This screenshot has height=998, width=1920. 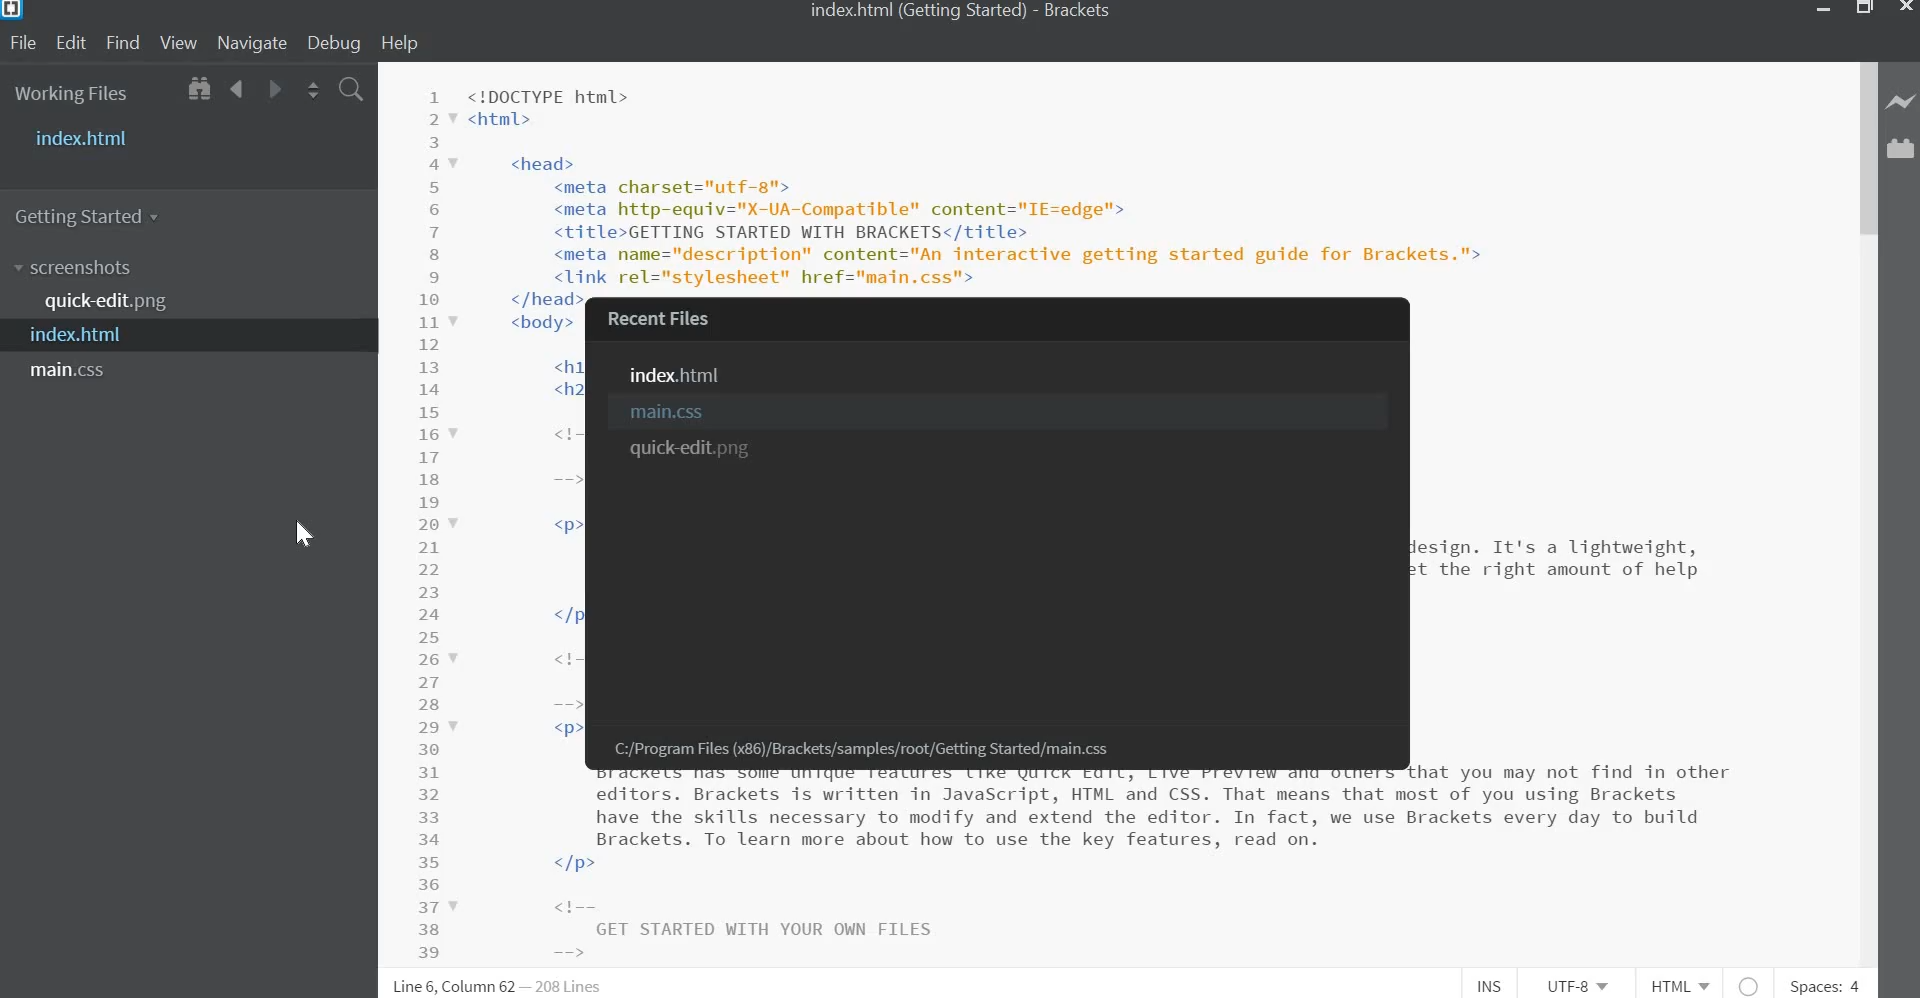 What do you see at coordinates (1581, 986) in the screenshot?
I see `File Encoding` at bounding box center [1581, 986].